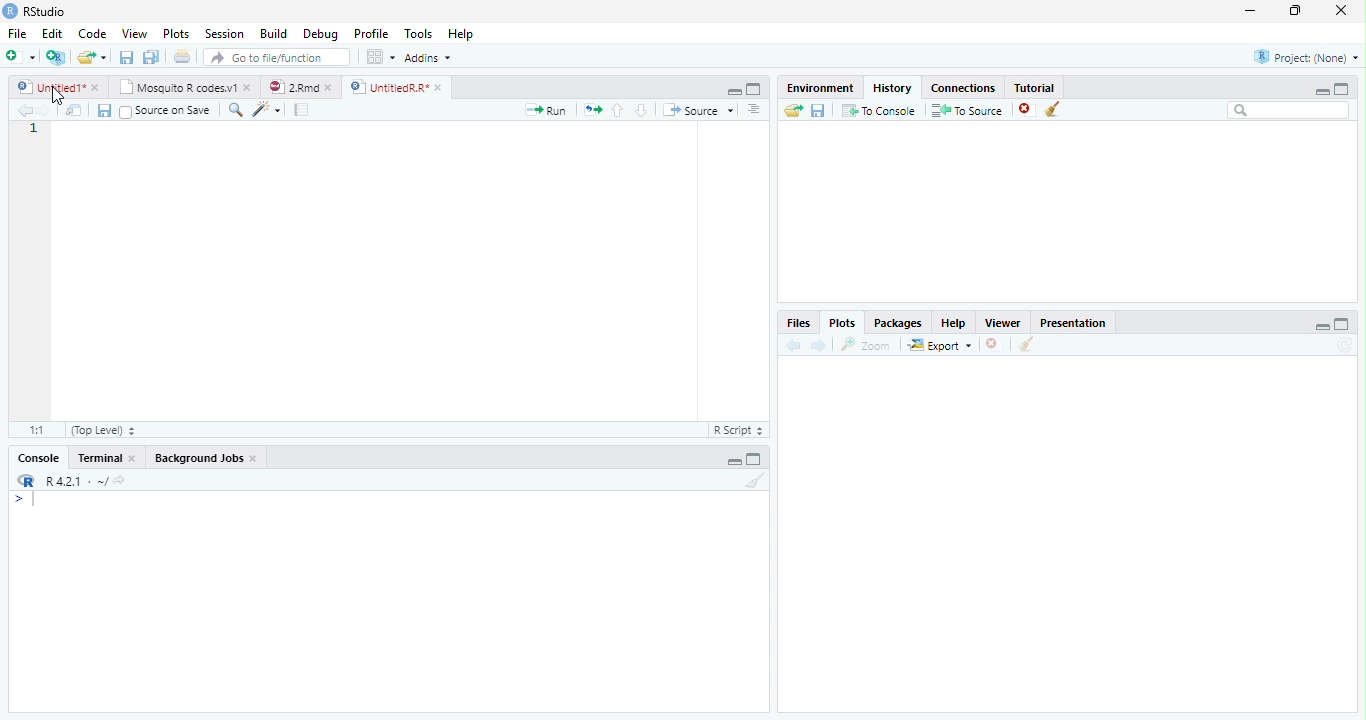 This screenshot has height=720, width=1366. What do you see at coordinates (732, 91) in the screenshot?
I see `Minimize` at bounding box center [732, 91].